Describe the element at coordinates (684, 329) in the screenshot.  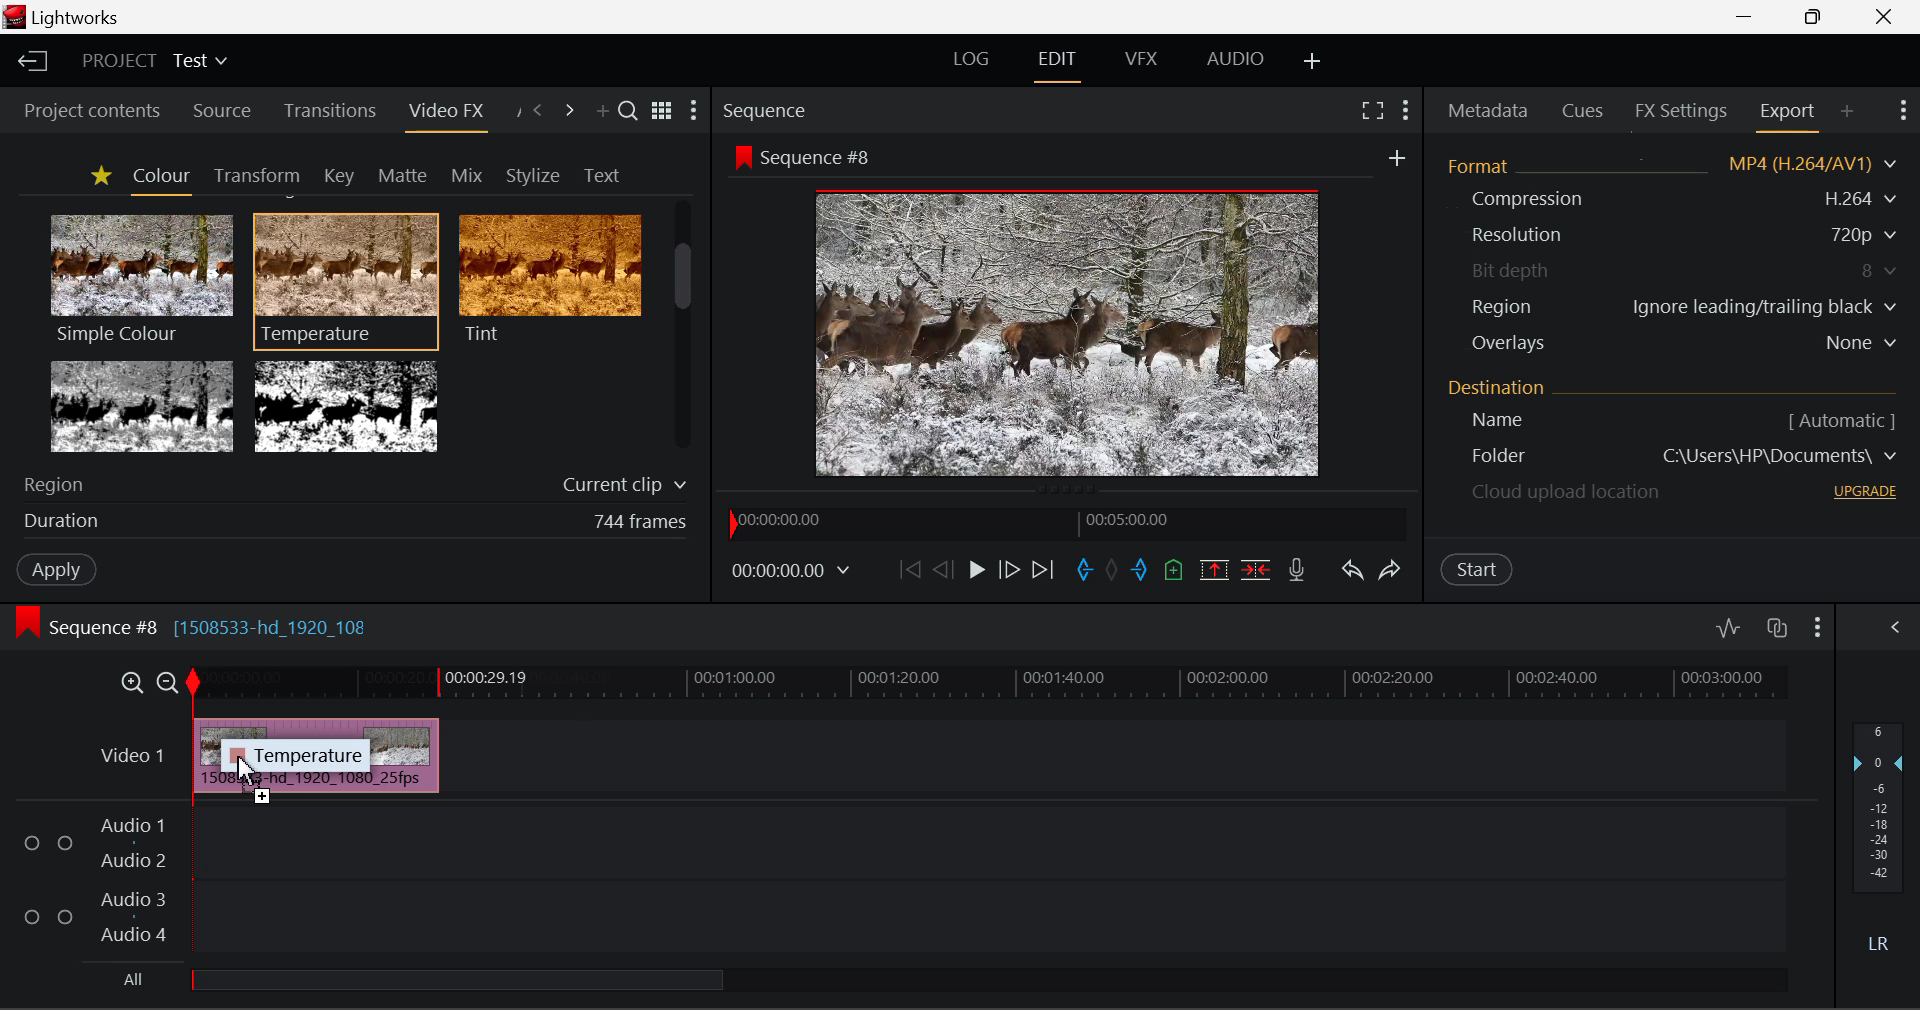
I see `Scroll Bar` at that location.